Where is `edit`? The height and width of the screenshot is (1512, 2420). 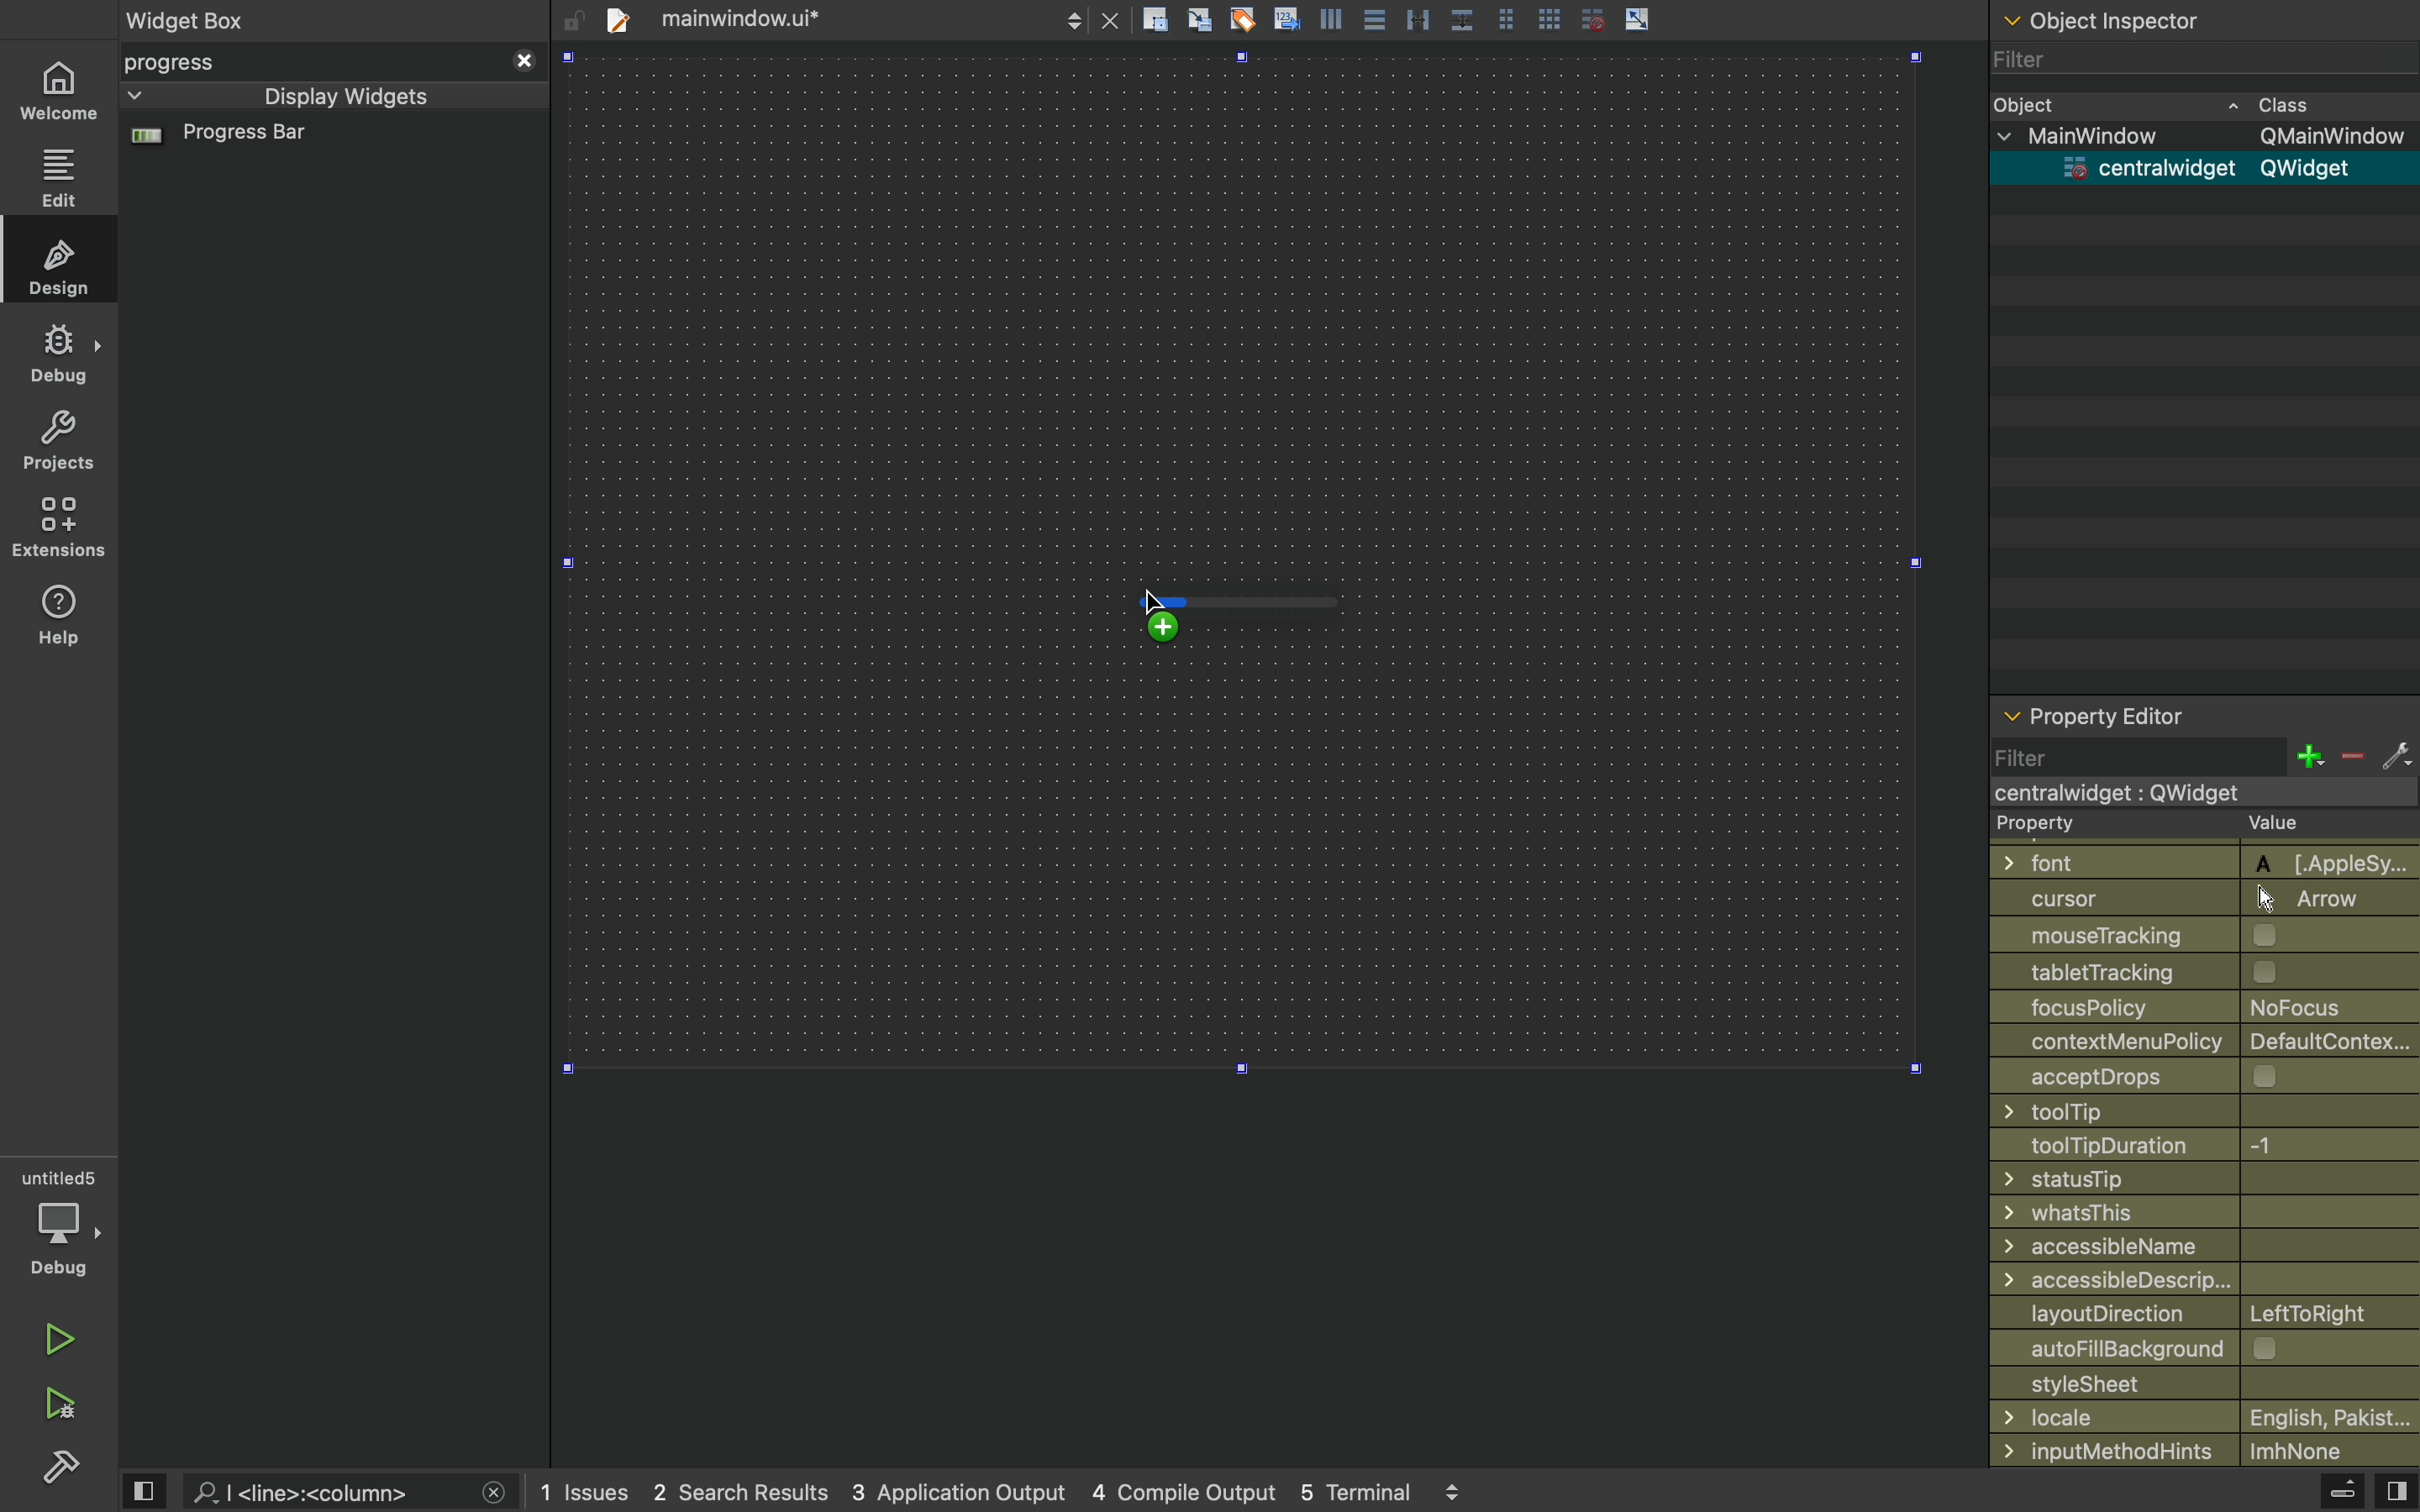
edit is located at coordinates (60, 178).